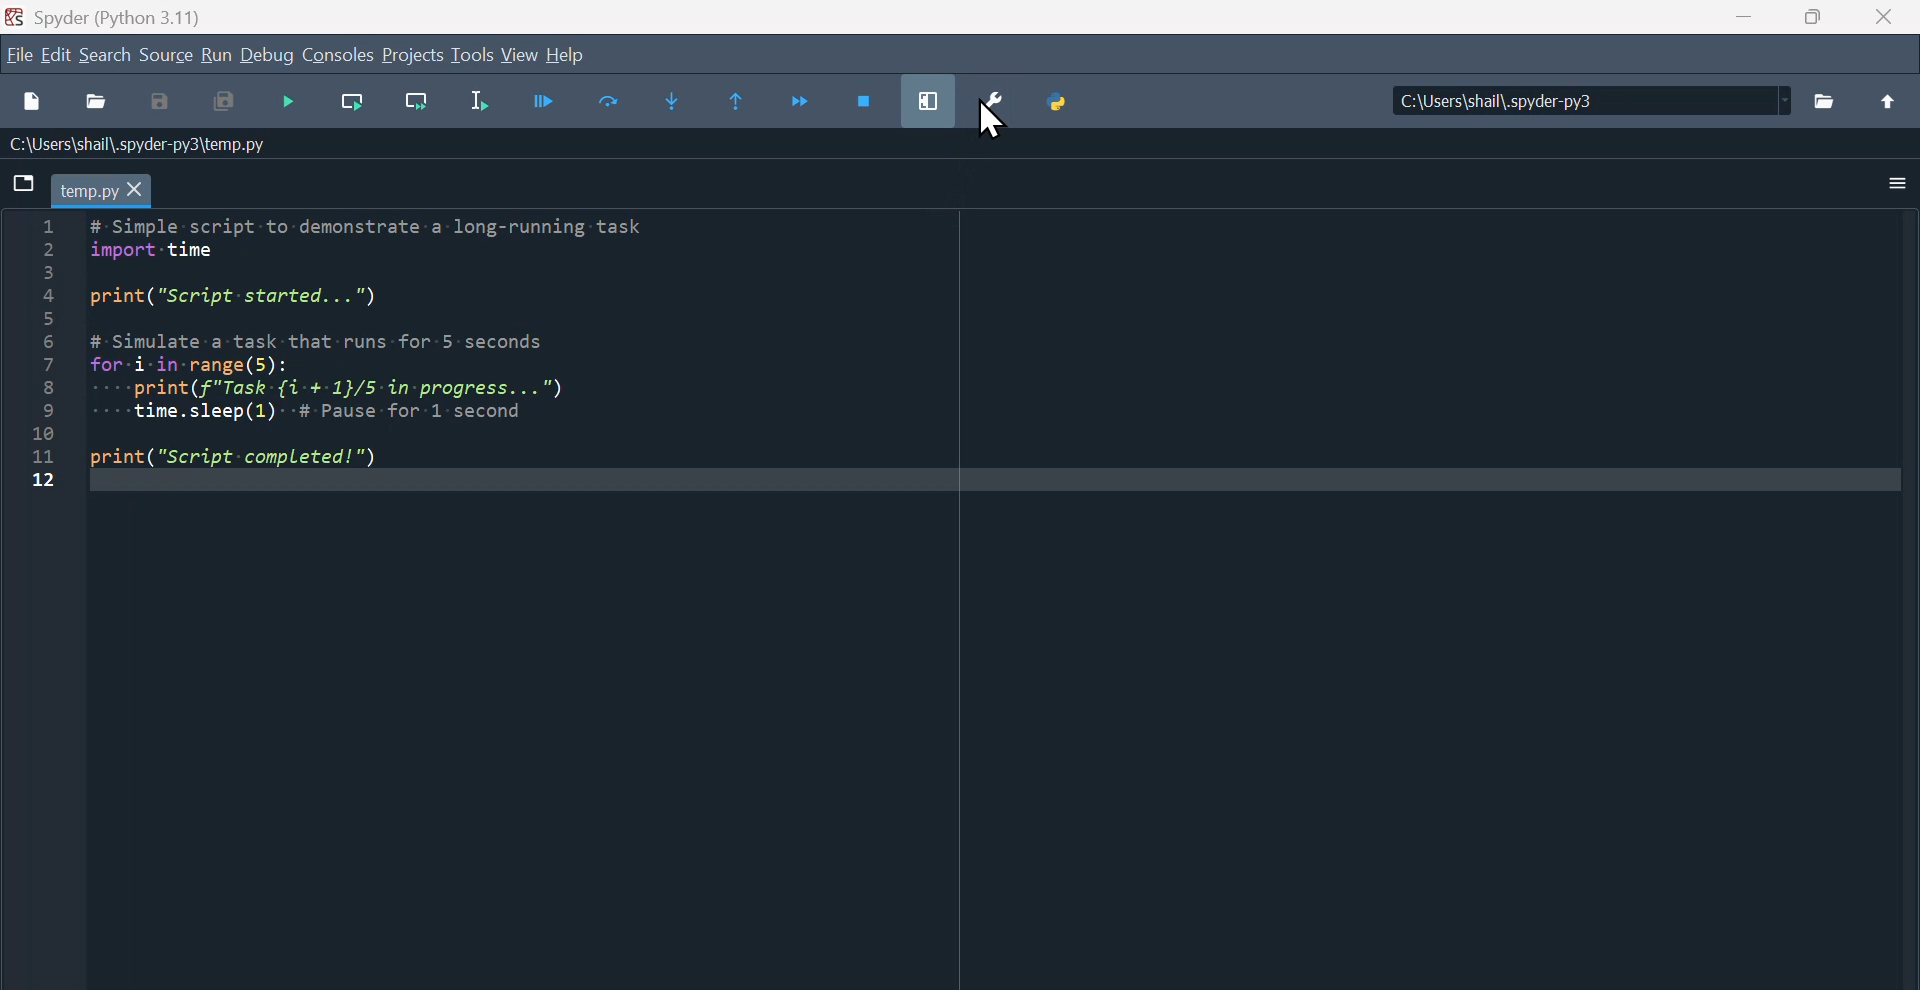 Image resolution: width=1920 pixels, height=990 pixels. Describe the element at coordinates (806, 96) in the screenshot. I see `Continue execution until next function` at that location.